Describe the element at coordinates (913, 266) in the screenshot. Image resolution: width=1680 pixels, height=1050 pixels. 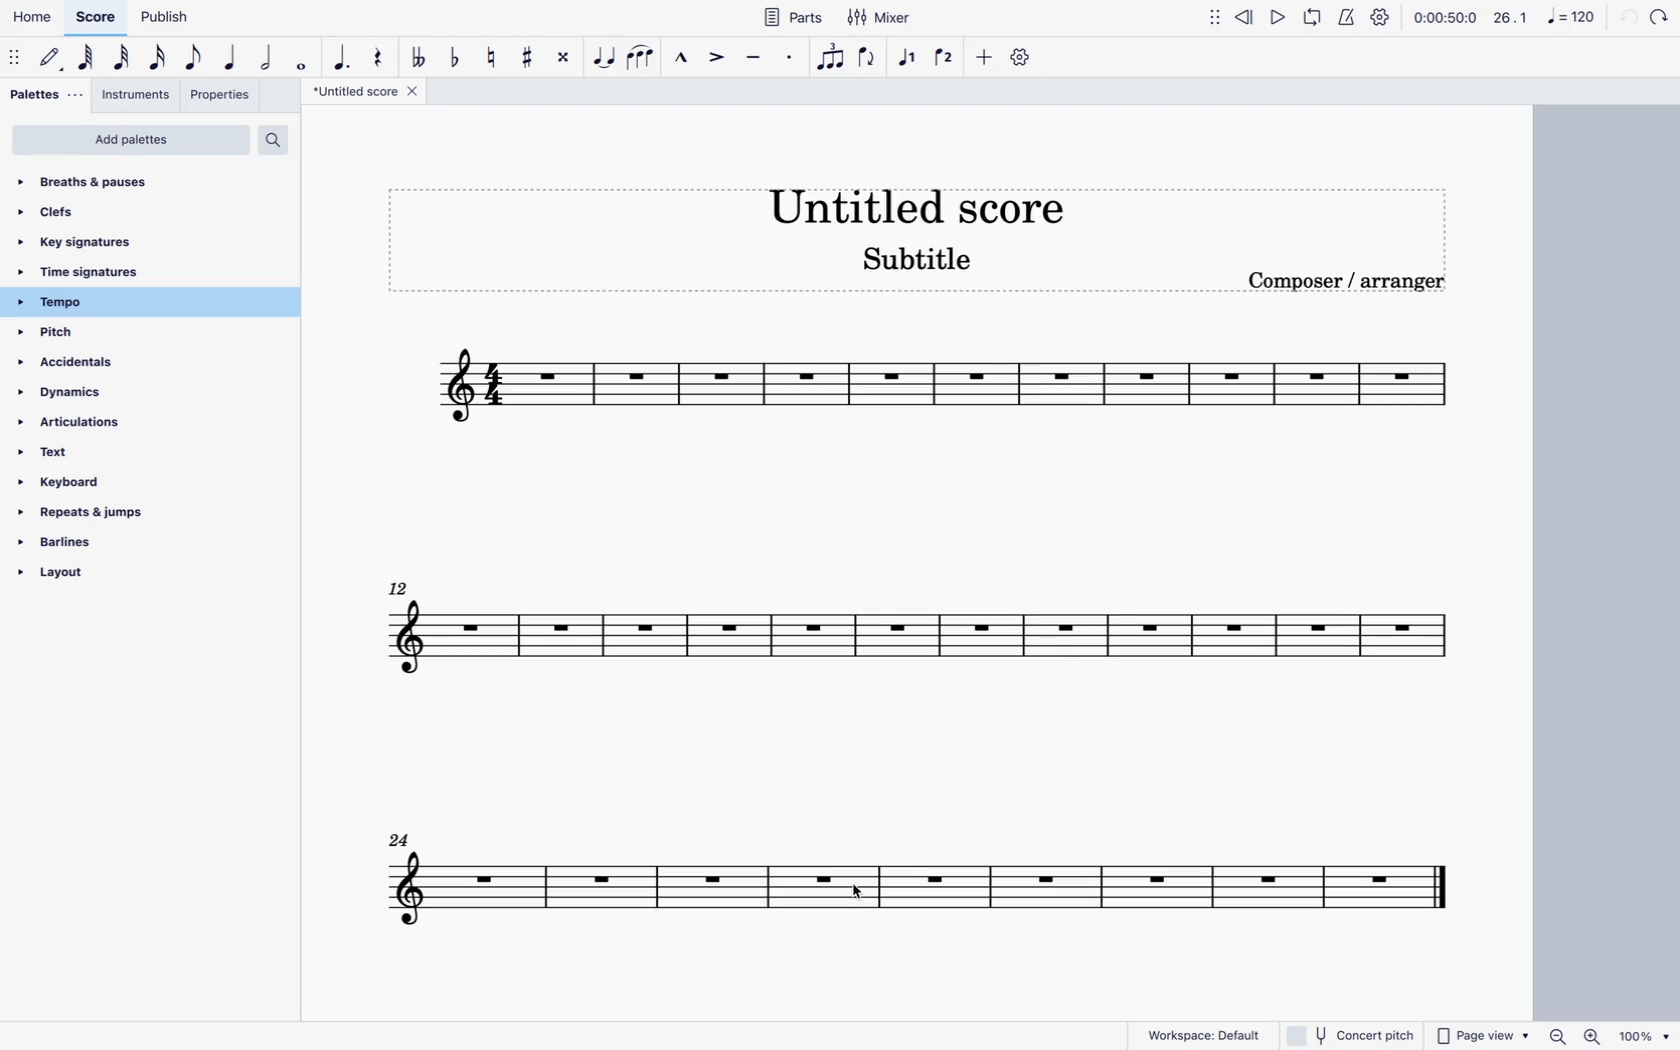
I see `score subtitle` at that location.